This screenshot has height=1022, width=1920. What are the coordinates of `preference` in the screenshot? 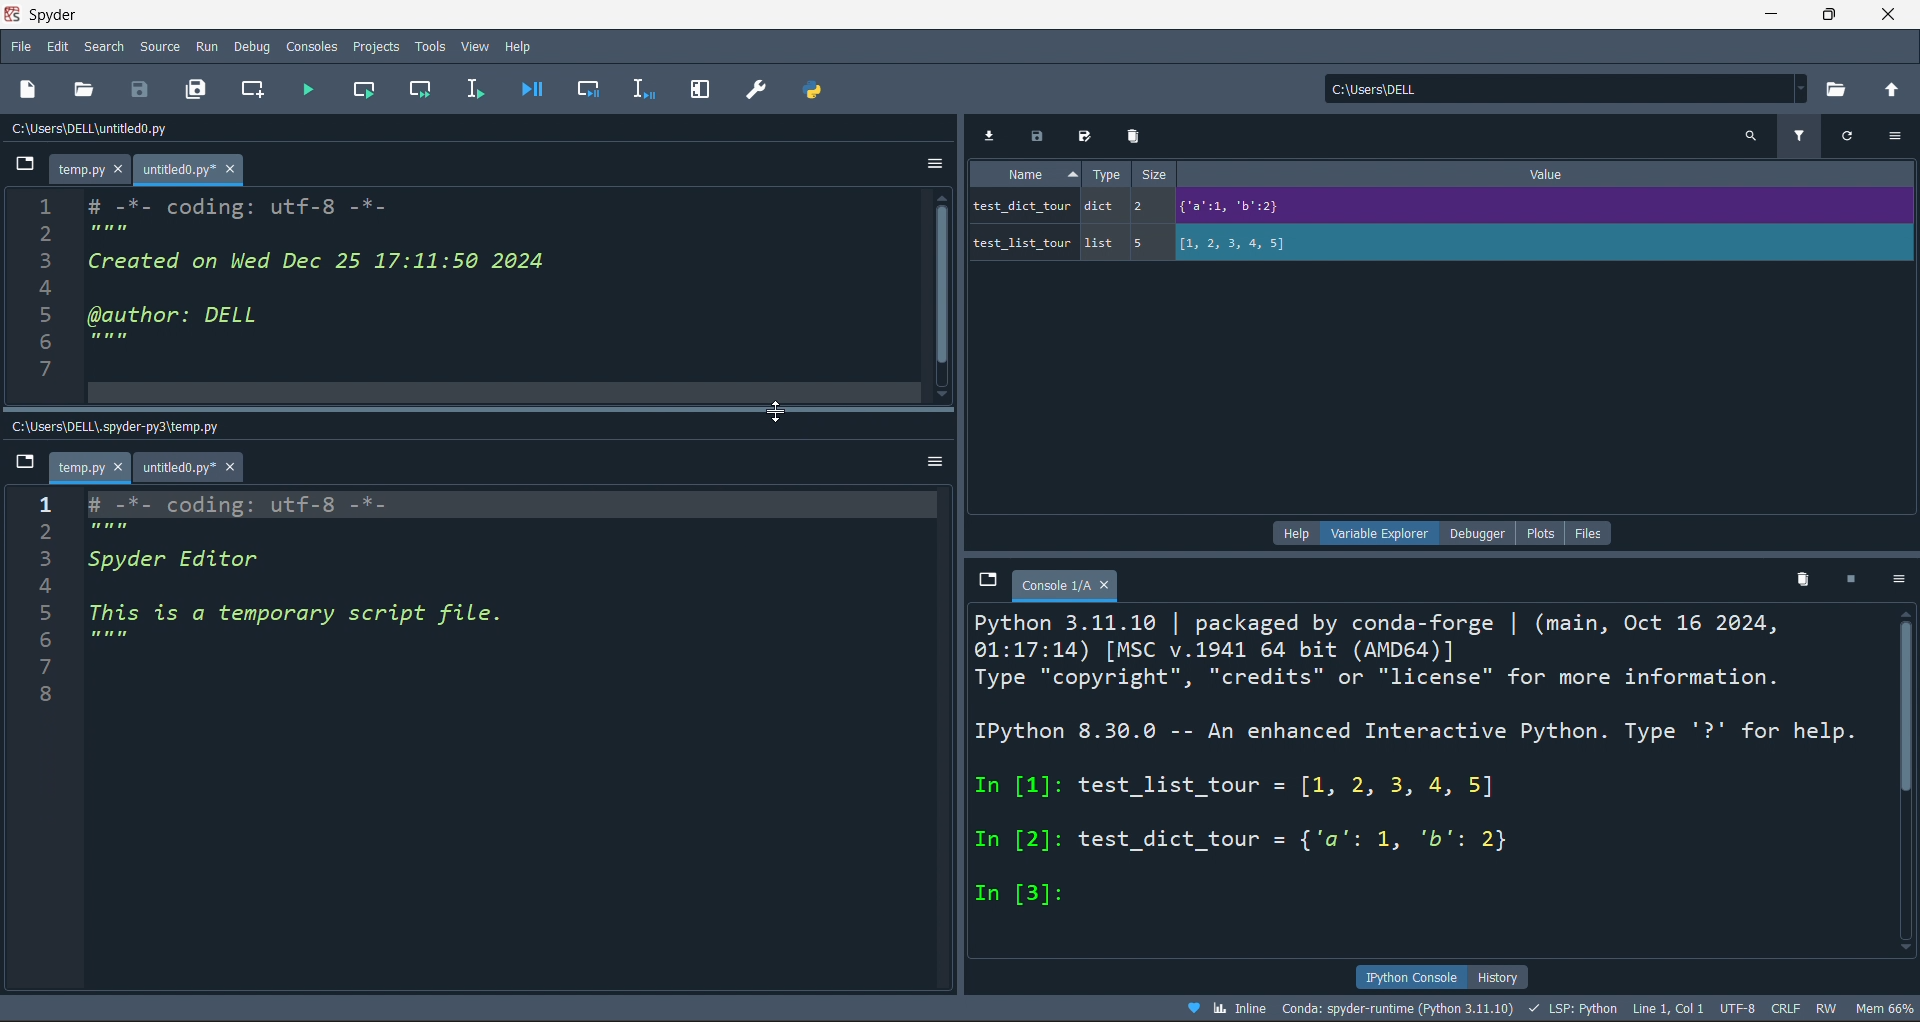 It's located at (752, 89).